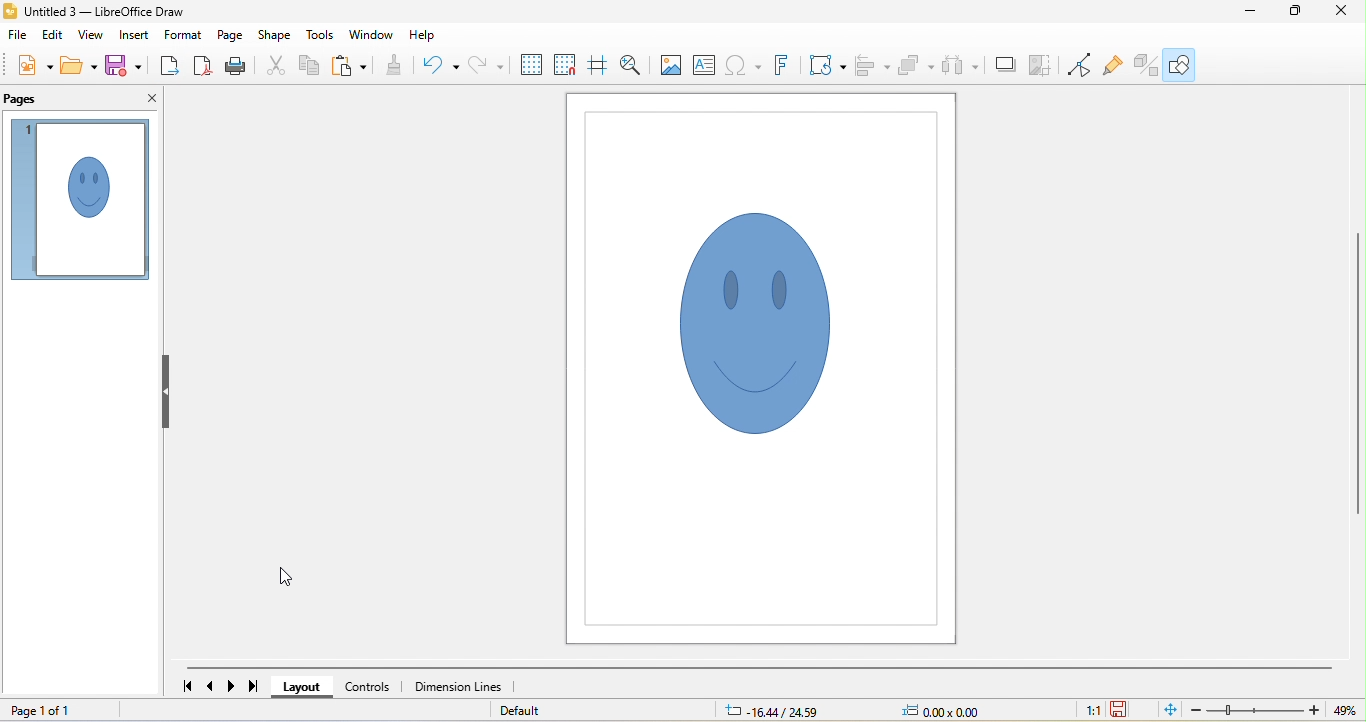  Describe the element at coordinates (827, 67) in the screenshot. I see `transformations` at that location.